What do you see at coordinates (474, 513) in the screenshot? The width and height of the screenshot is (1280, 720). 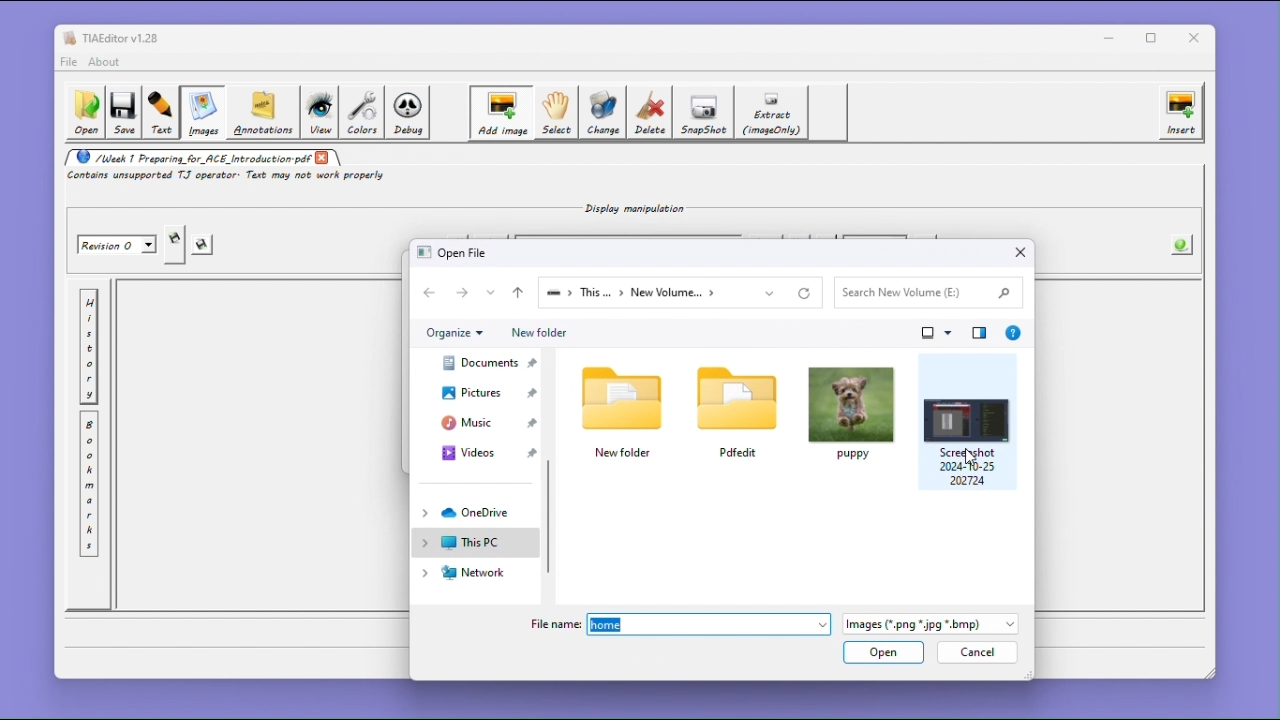 I see `OneDrive` at bounding box center [474, 513].